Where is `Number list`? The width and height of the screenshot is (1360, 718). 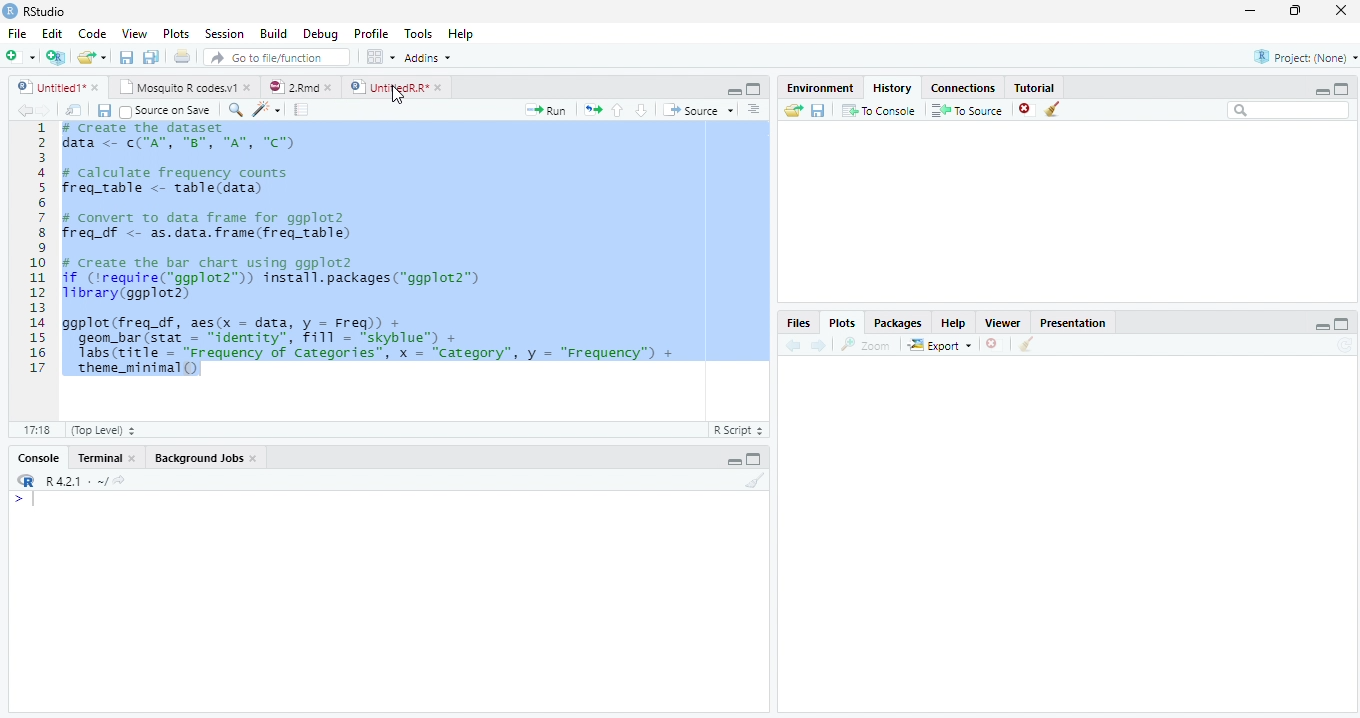
Number list is located at coordinates (34, 254).